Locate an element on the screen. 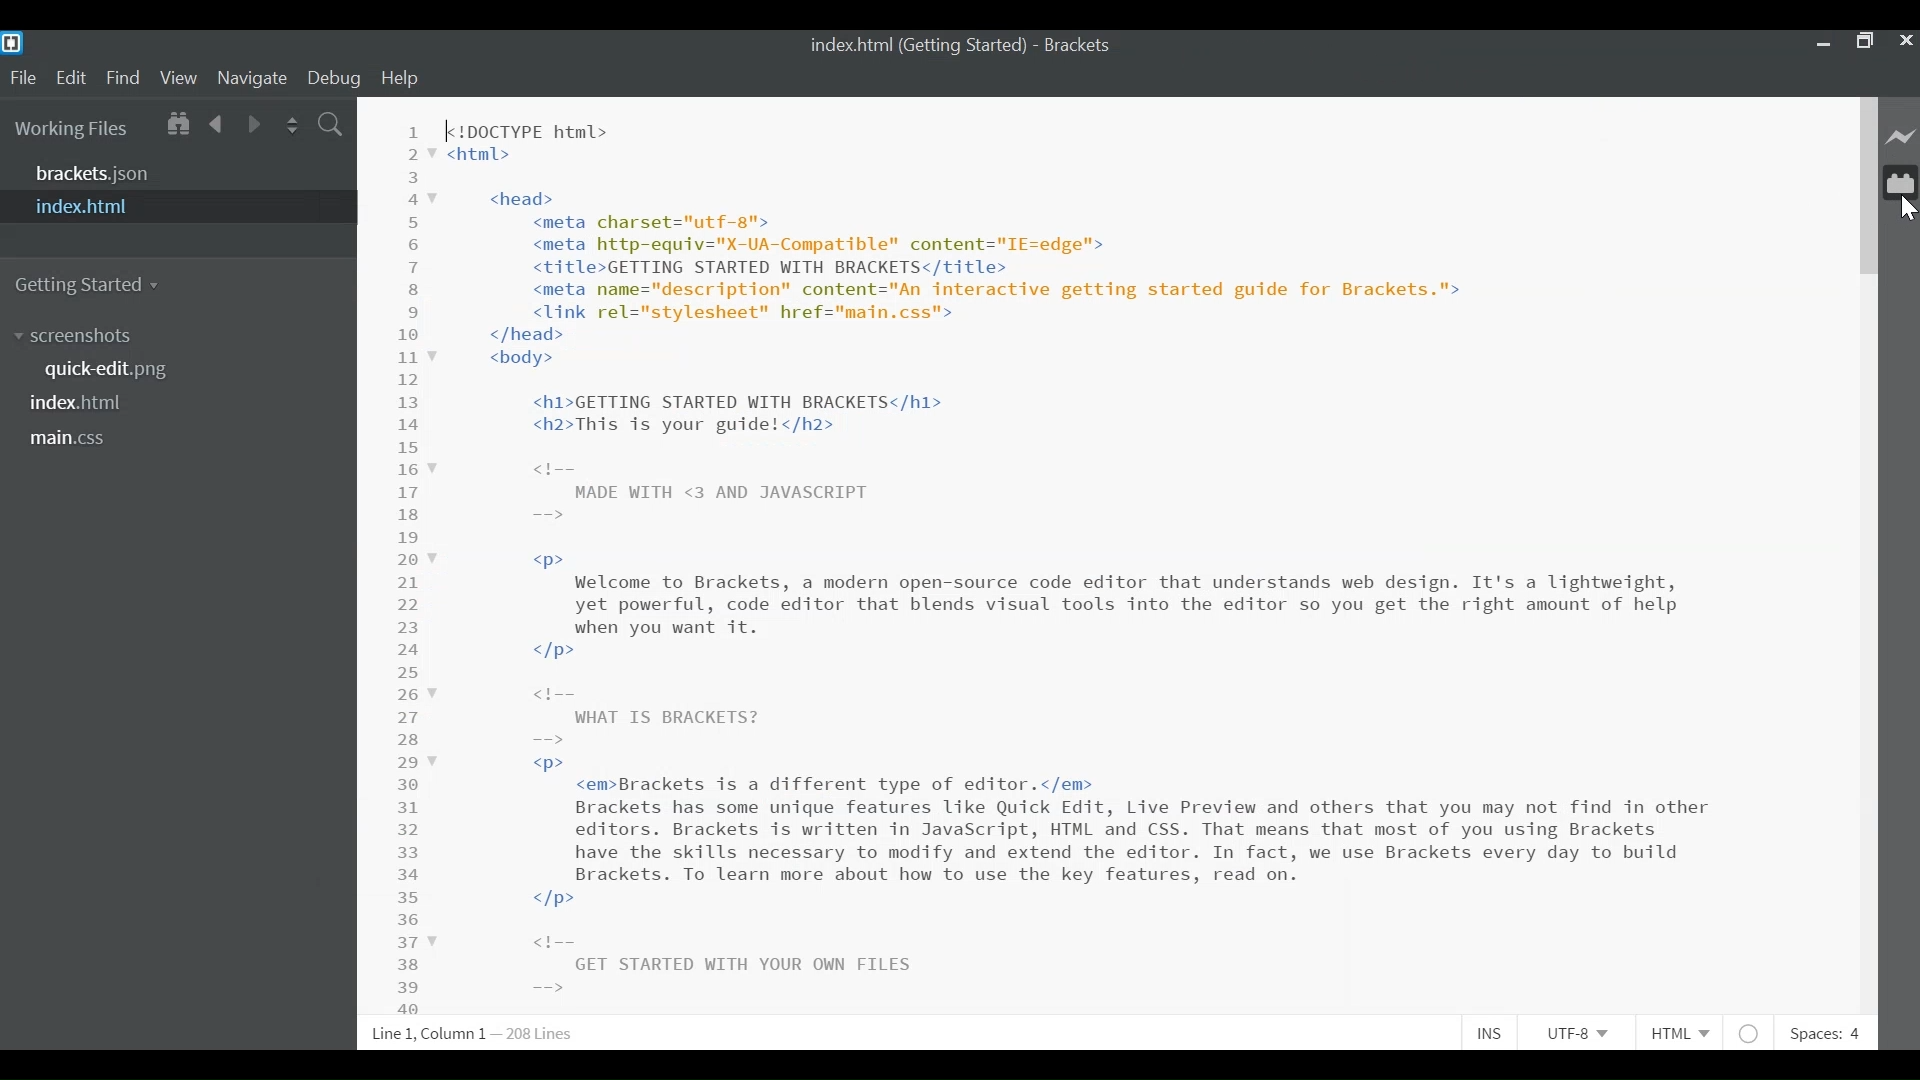  main.css is located at coordinates (87, 440).